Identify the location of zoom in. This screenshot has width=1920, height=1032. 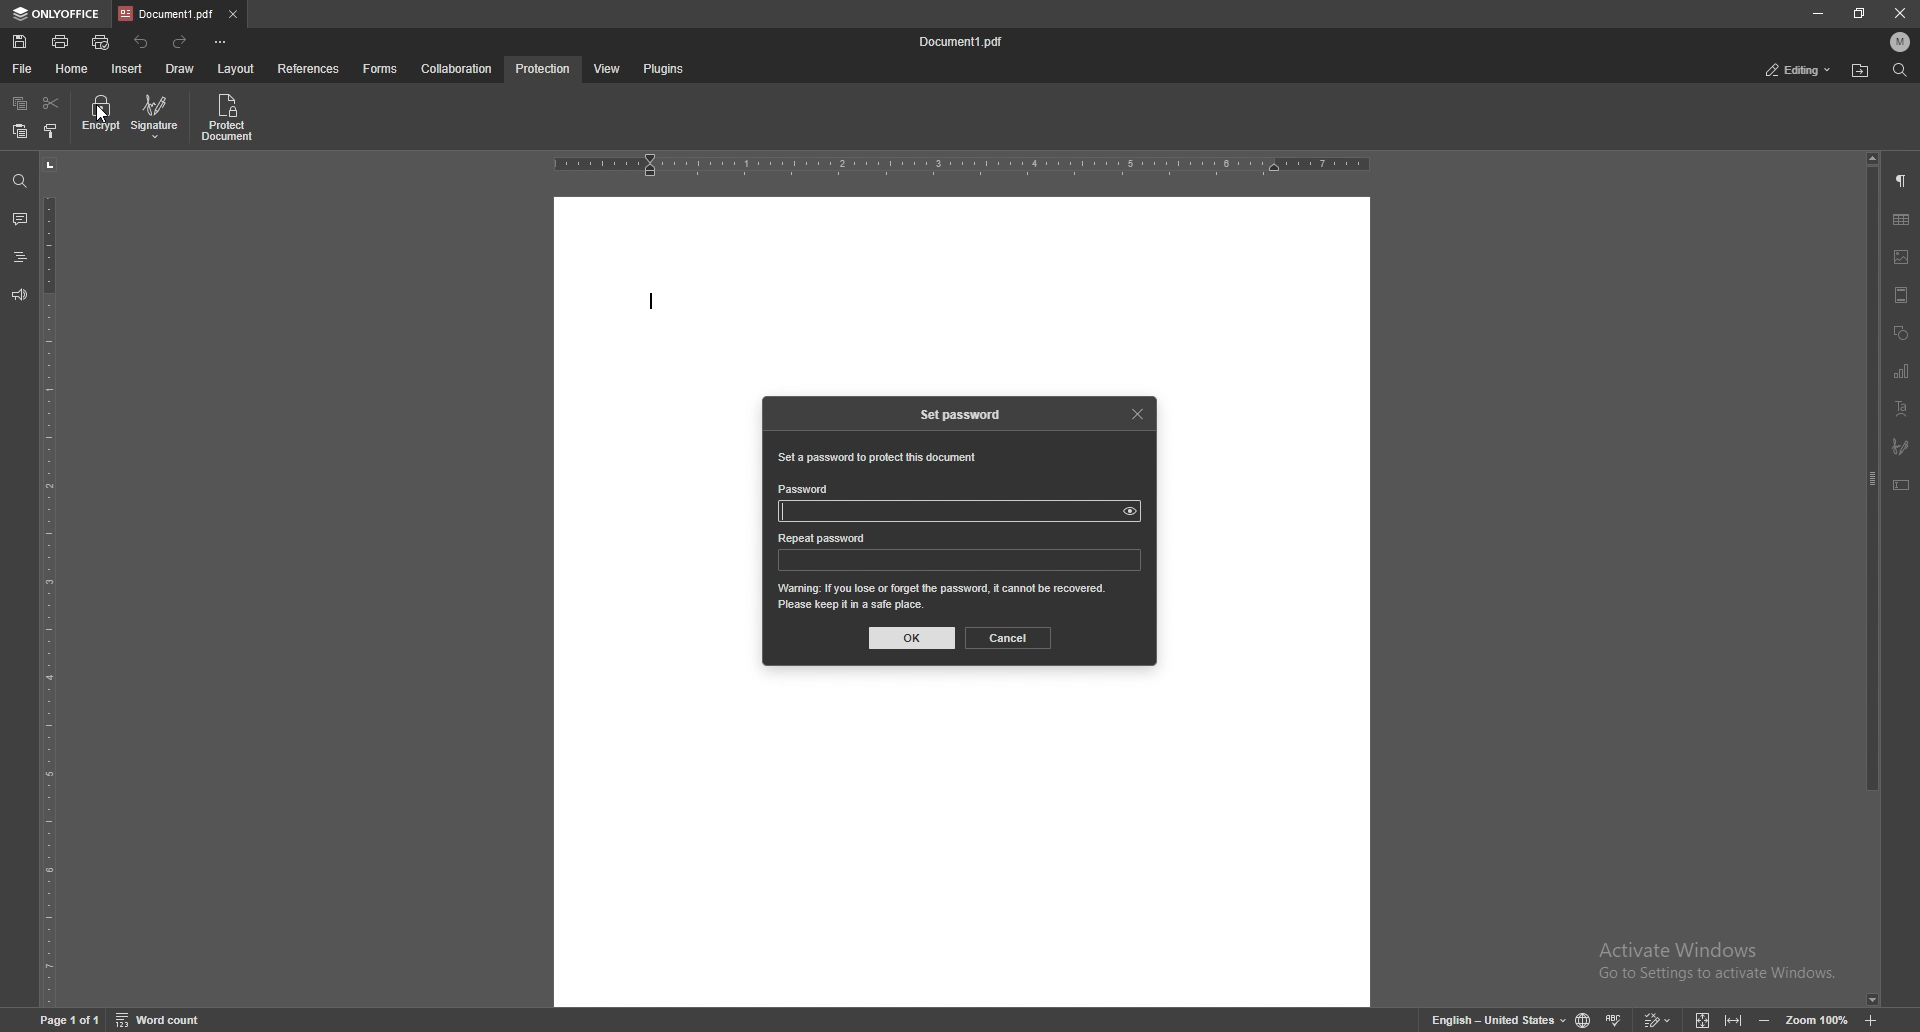
(1873, 1018).